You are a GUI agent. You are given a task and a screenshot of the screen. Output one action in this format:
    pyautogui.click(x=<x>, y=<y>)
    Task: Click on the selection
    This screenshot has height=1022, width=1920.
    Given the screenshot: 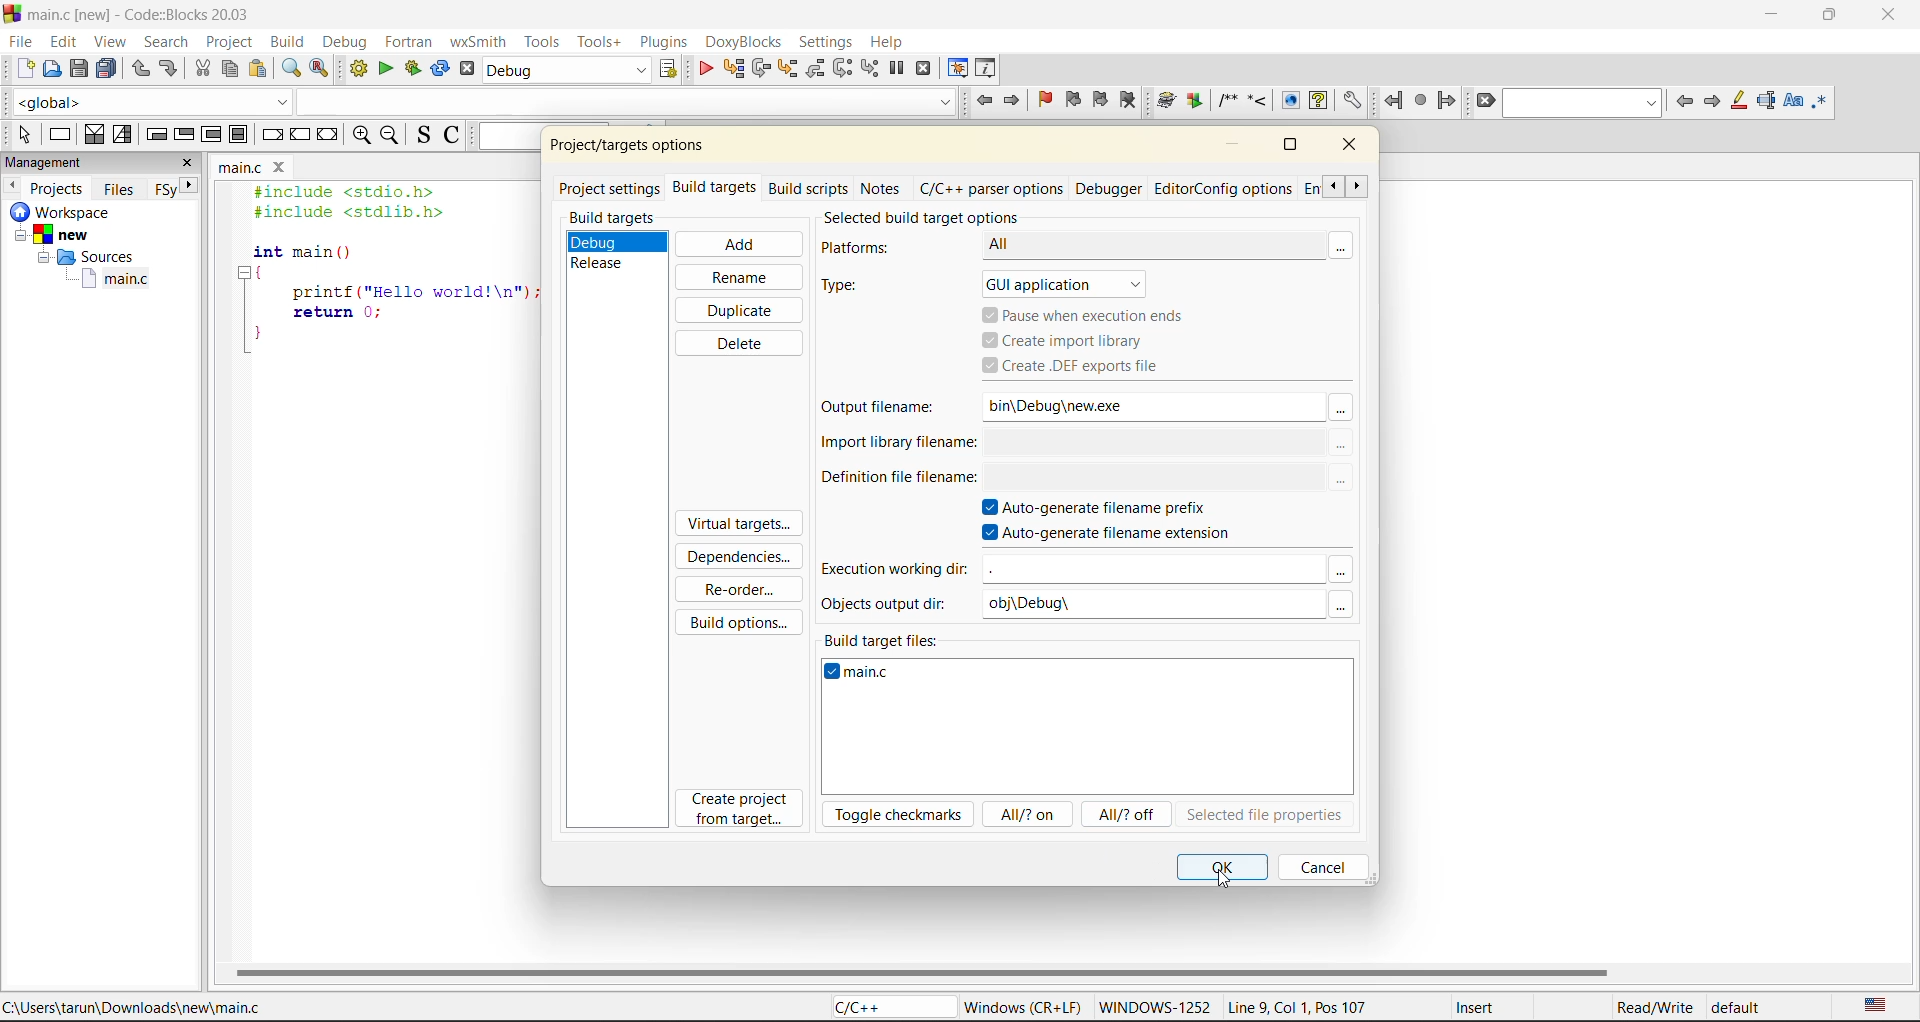 What is the action you would take?
    pyautogui.click(x=125, y=134)
    